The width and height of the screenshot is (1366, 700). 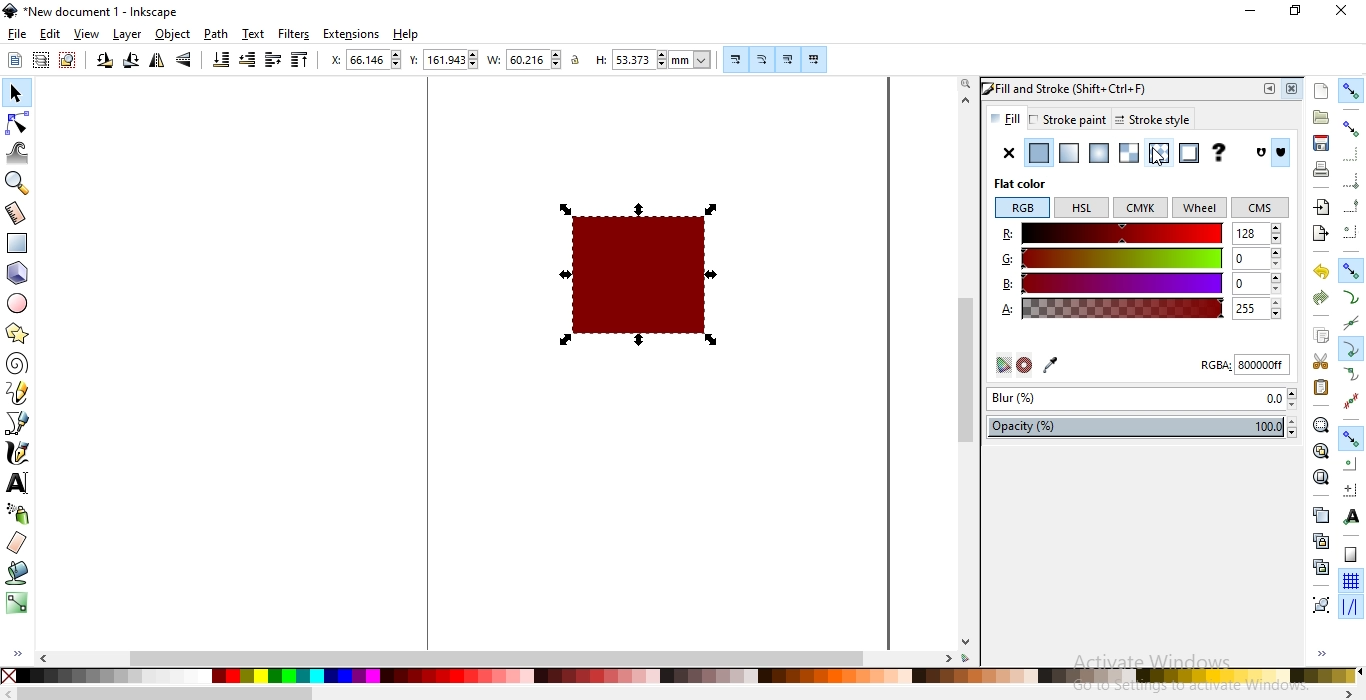 What do you see at coordinates (1319, 169) in the screenshot?
I see `print document` at bounding box center [1319, 169].